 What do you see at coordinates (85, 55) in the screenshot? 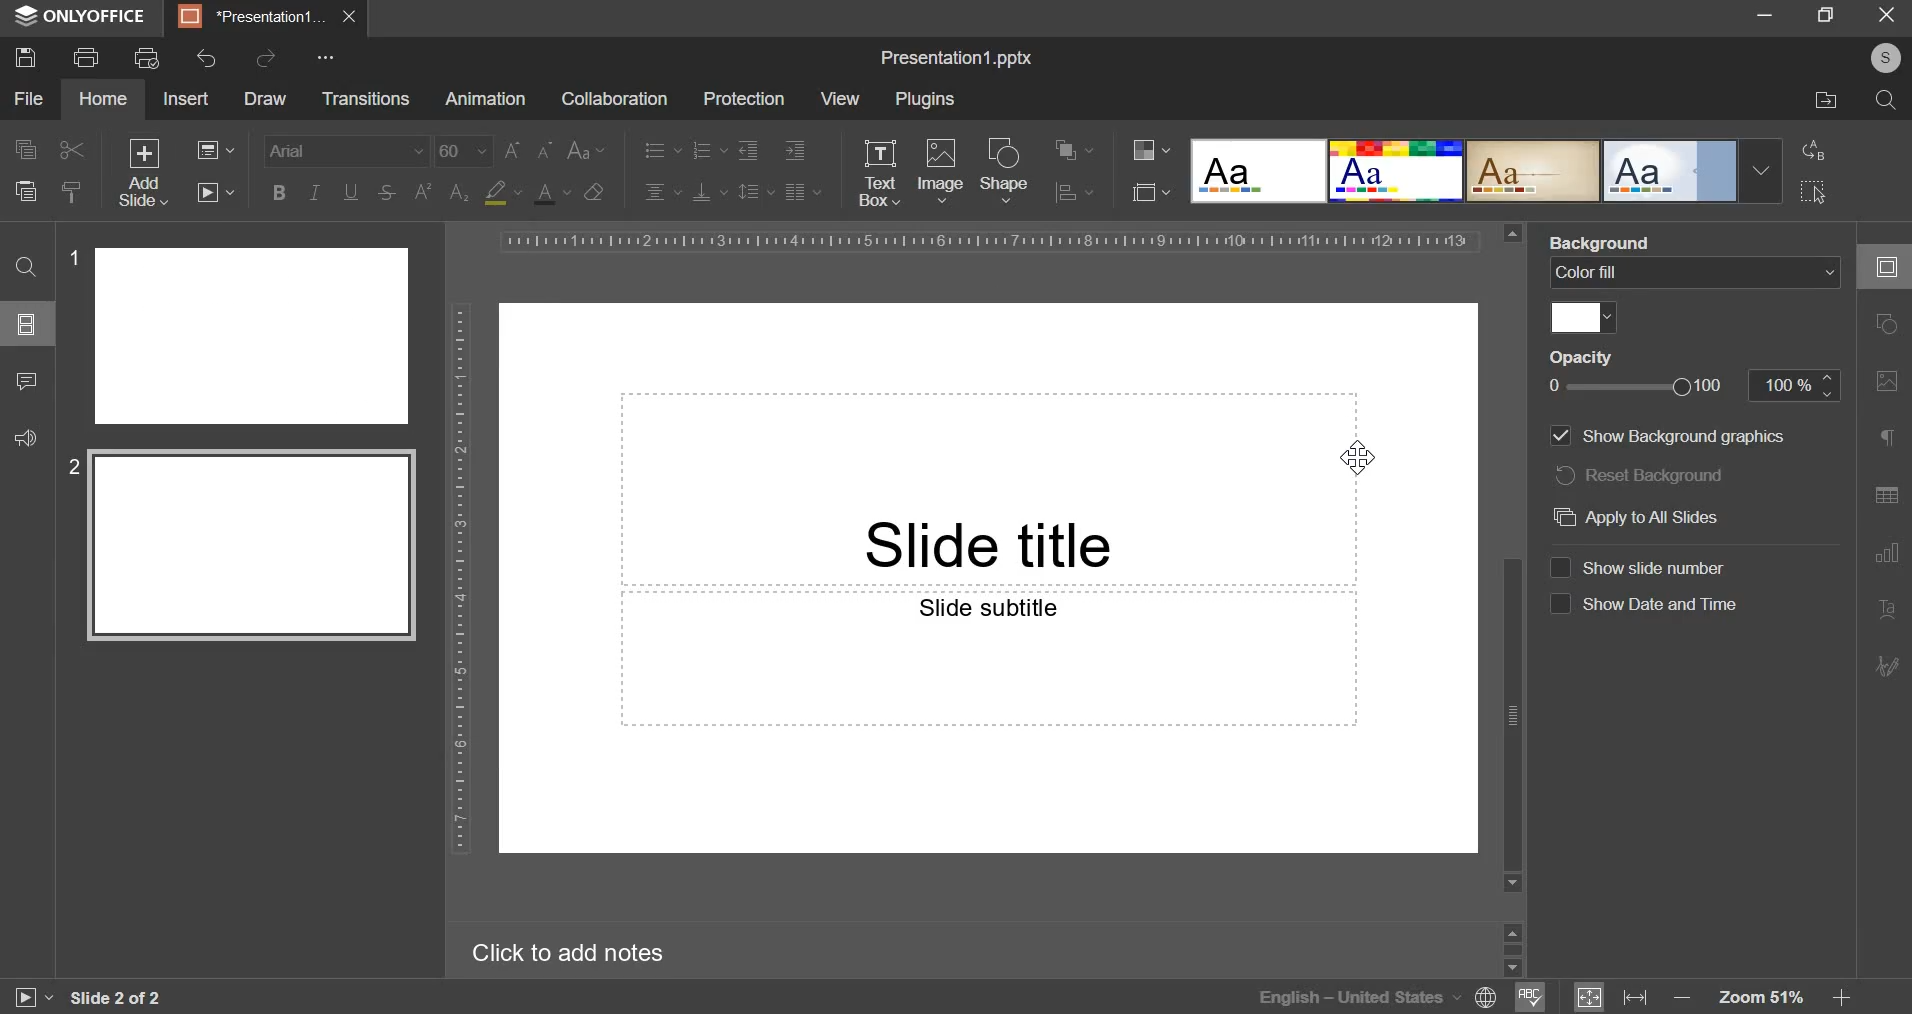
I see `print` at bounding box center [85, 55].